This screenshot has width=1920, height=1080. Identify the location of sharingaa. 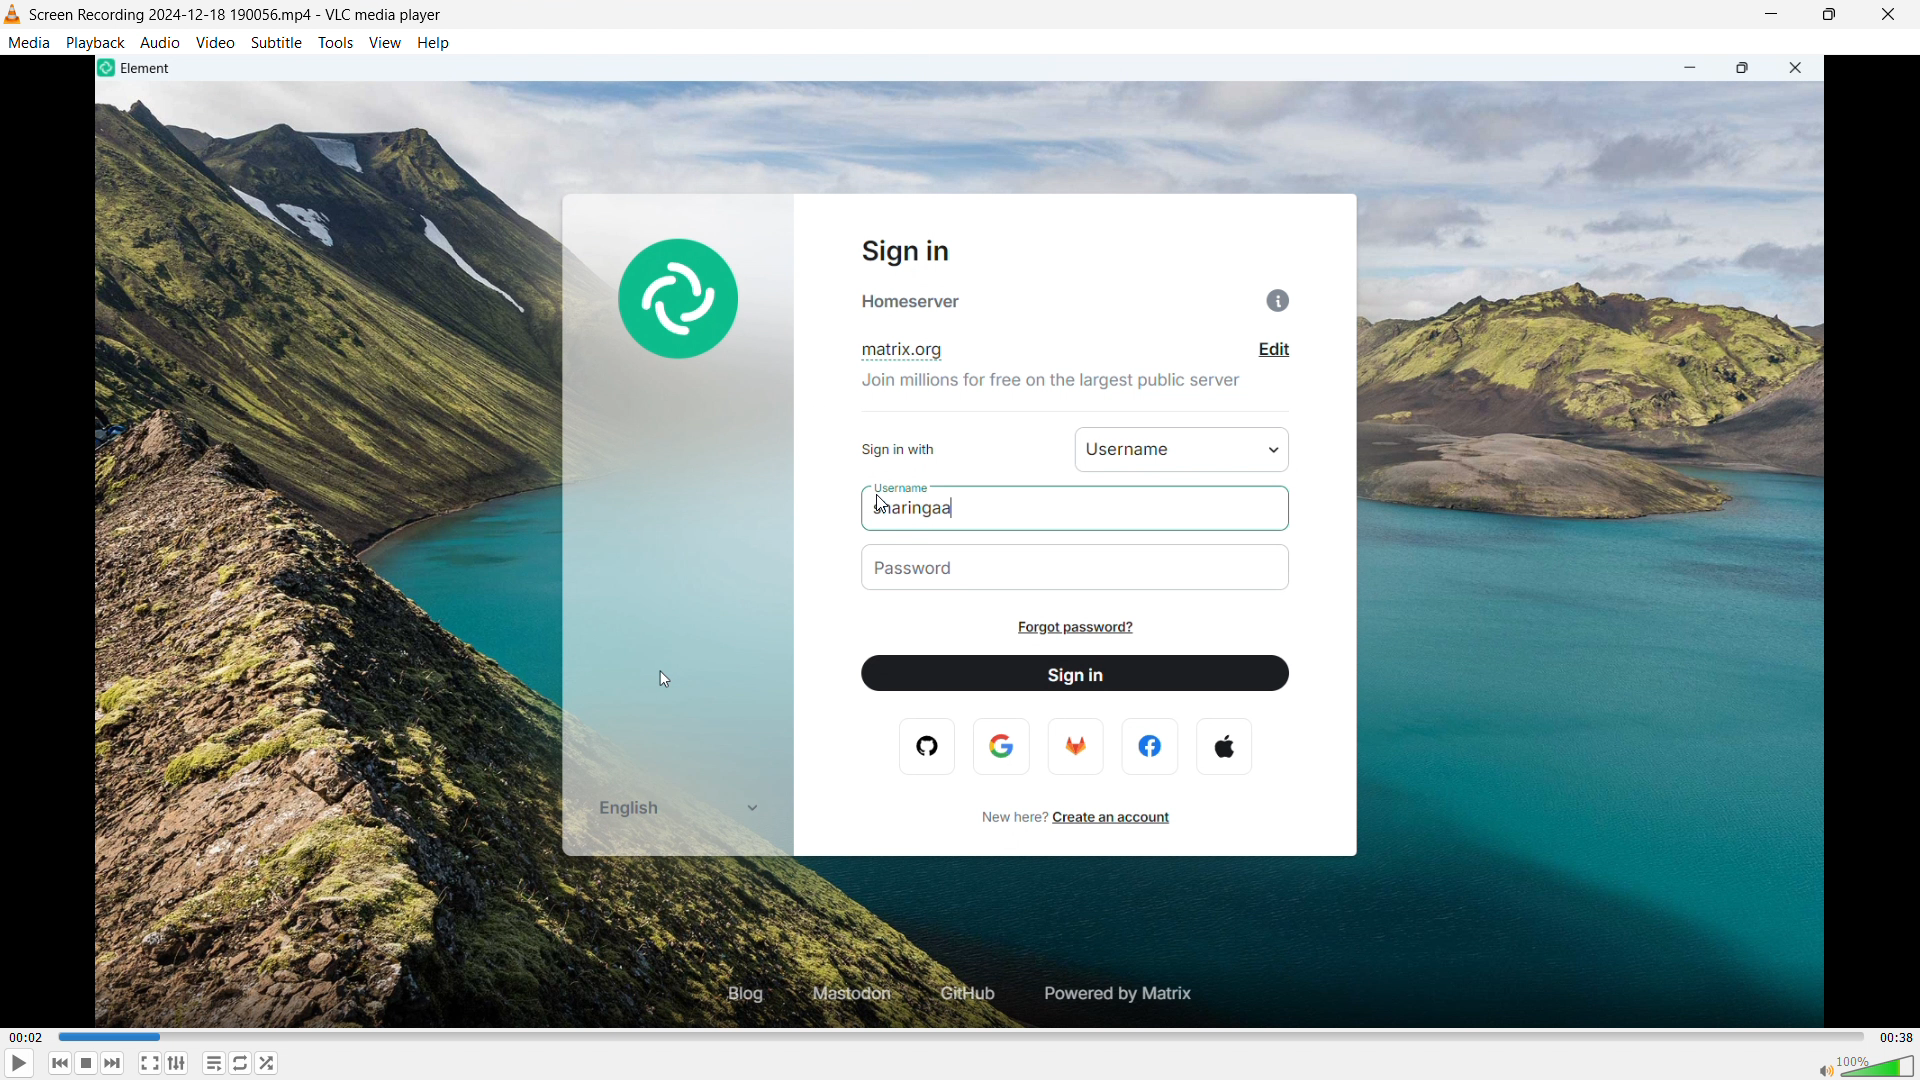
(1079, 515).